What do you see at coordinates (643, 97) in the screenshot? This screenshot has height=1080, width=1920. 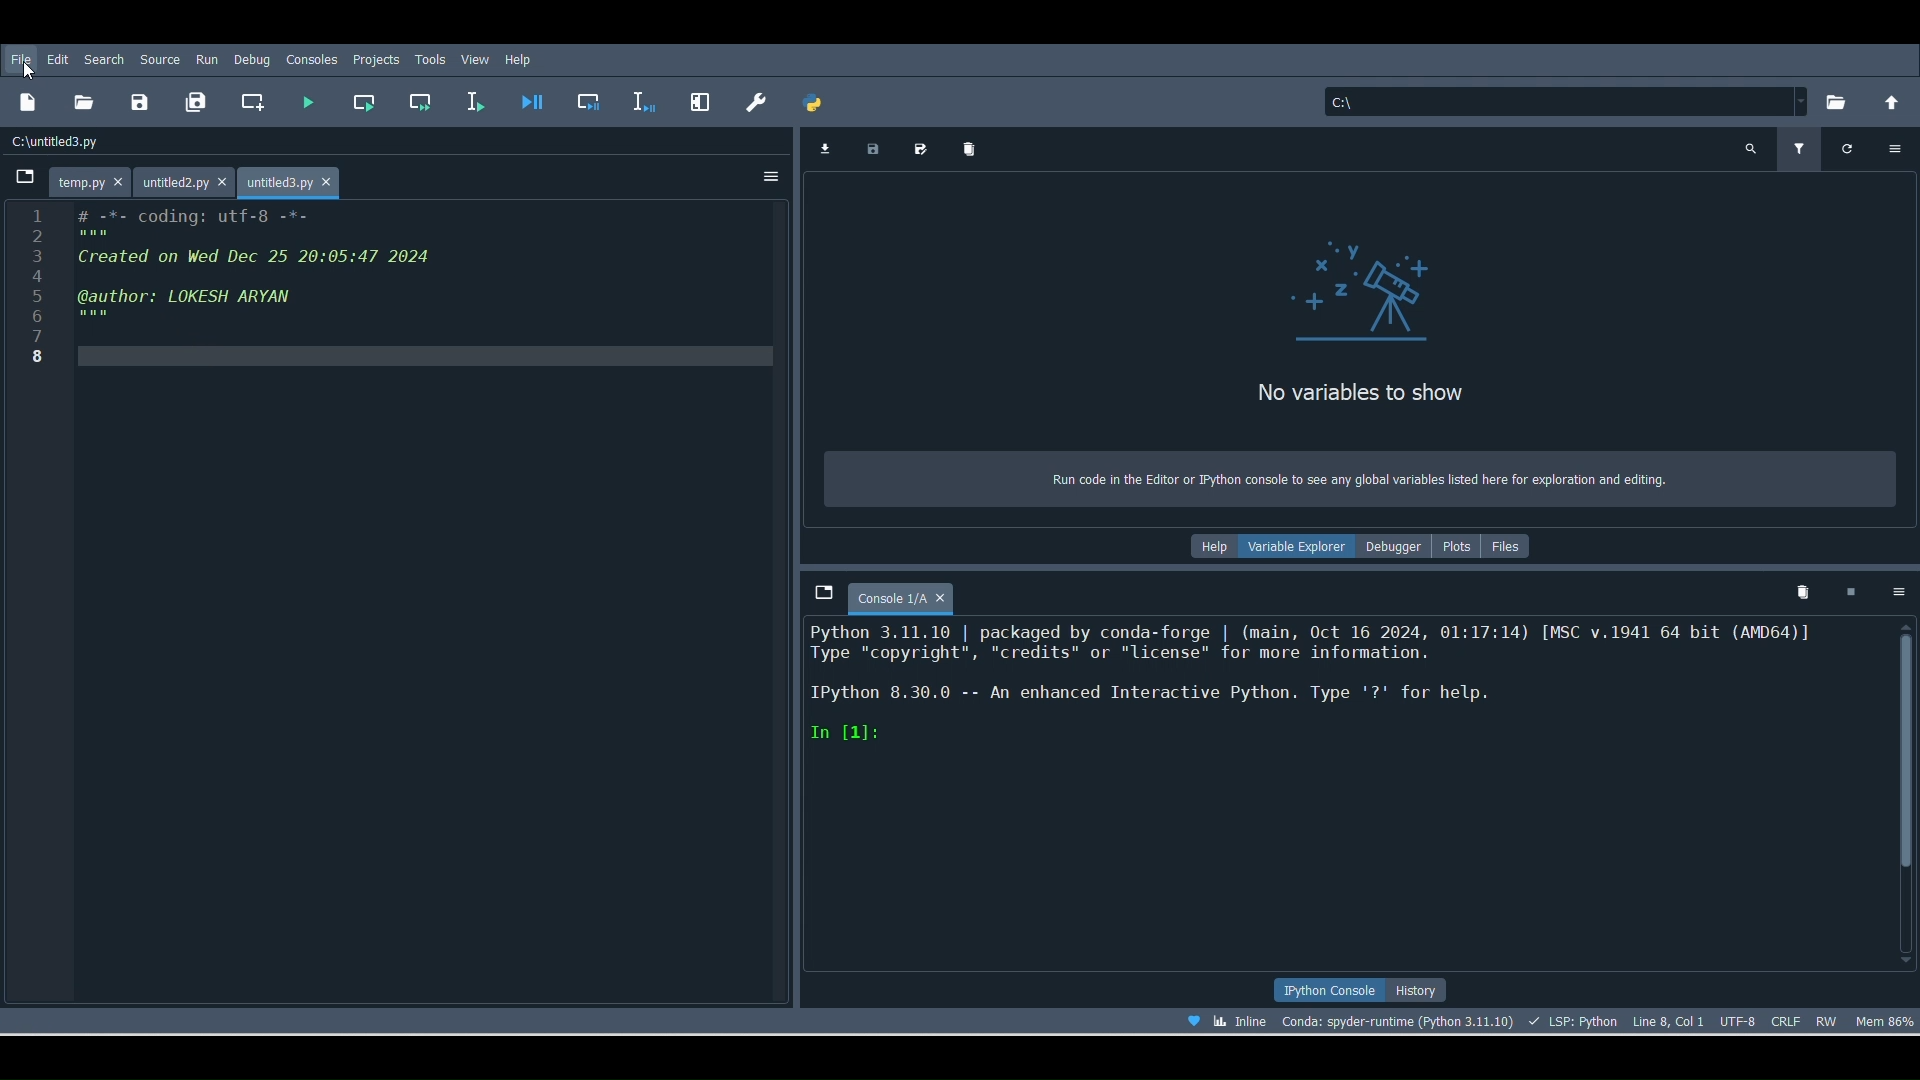 I see `Debug selection or current line` at bounding box center [643, 97].